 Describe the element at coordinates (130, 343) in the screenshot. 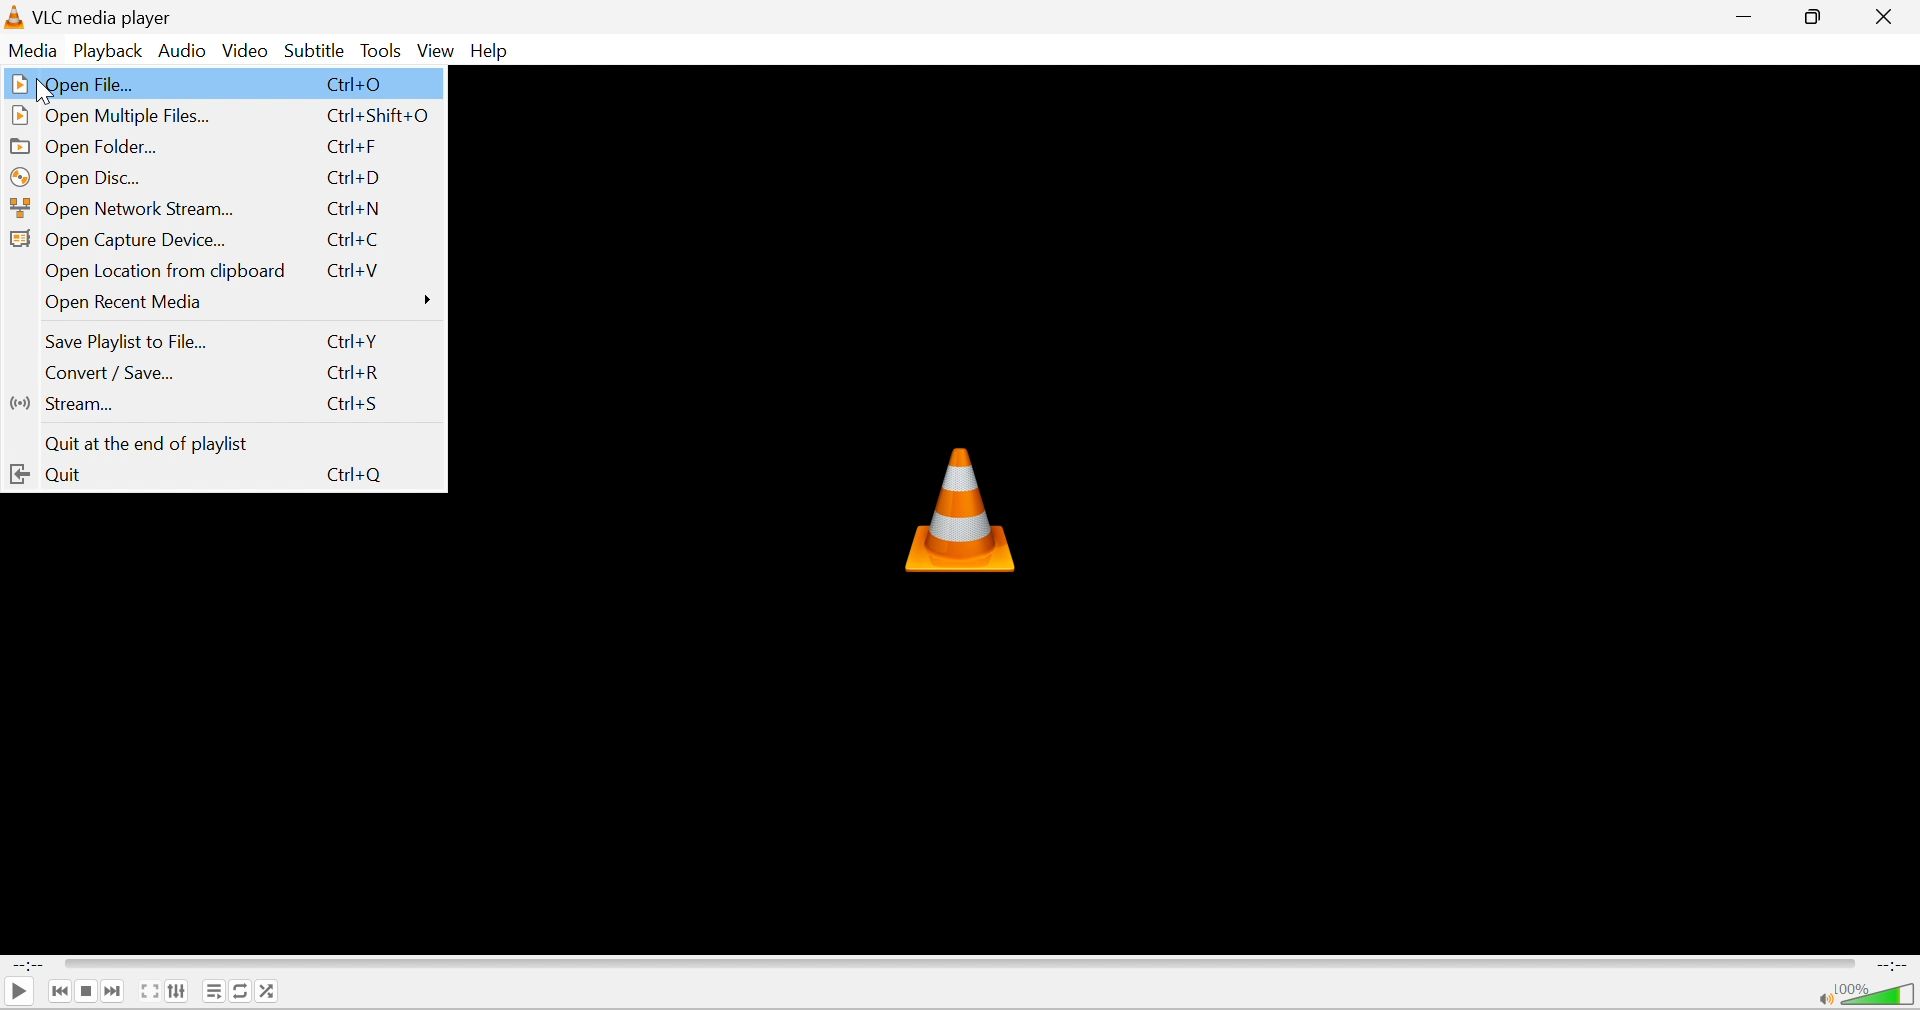

I see `Save Playlist to File...` at that location.